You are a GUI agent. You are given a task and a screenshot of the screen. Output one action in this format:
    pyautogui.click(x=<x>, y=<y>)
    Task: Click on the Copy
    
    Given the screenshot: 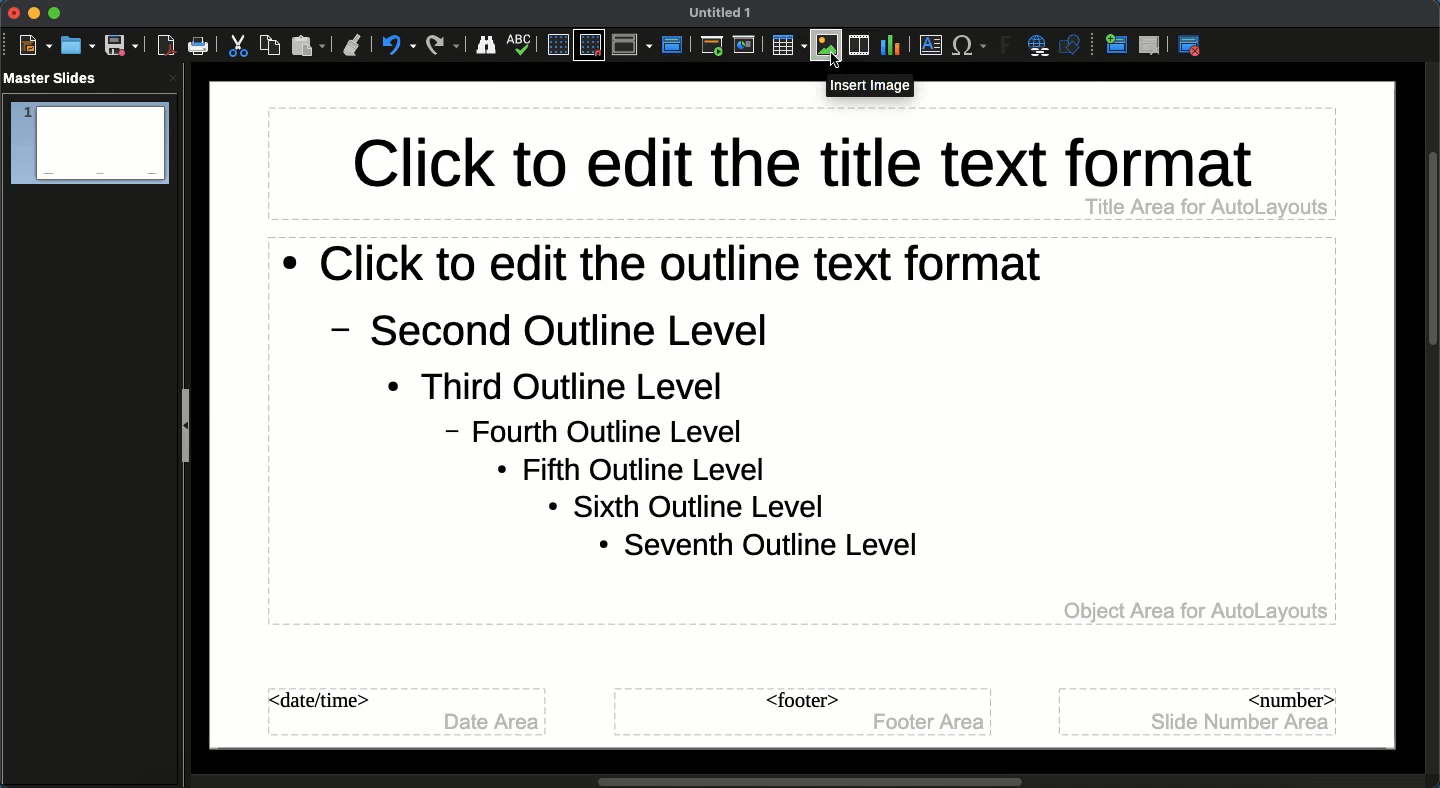 What is the action you would take?
    pyautogui.click(x=269, y=45)
    